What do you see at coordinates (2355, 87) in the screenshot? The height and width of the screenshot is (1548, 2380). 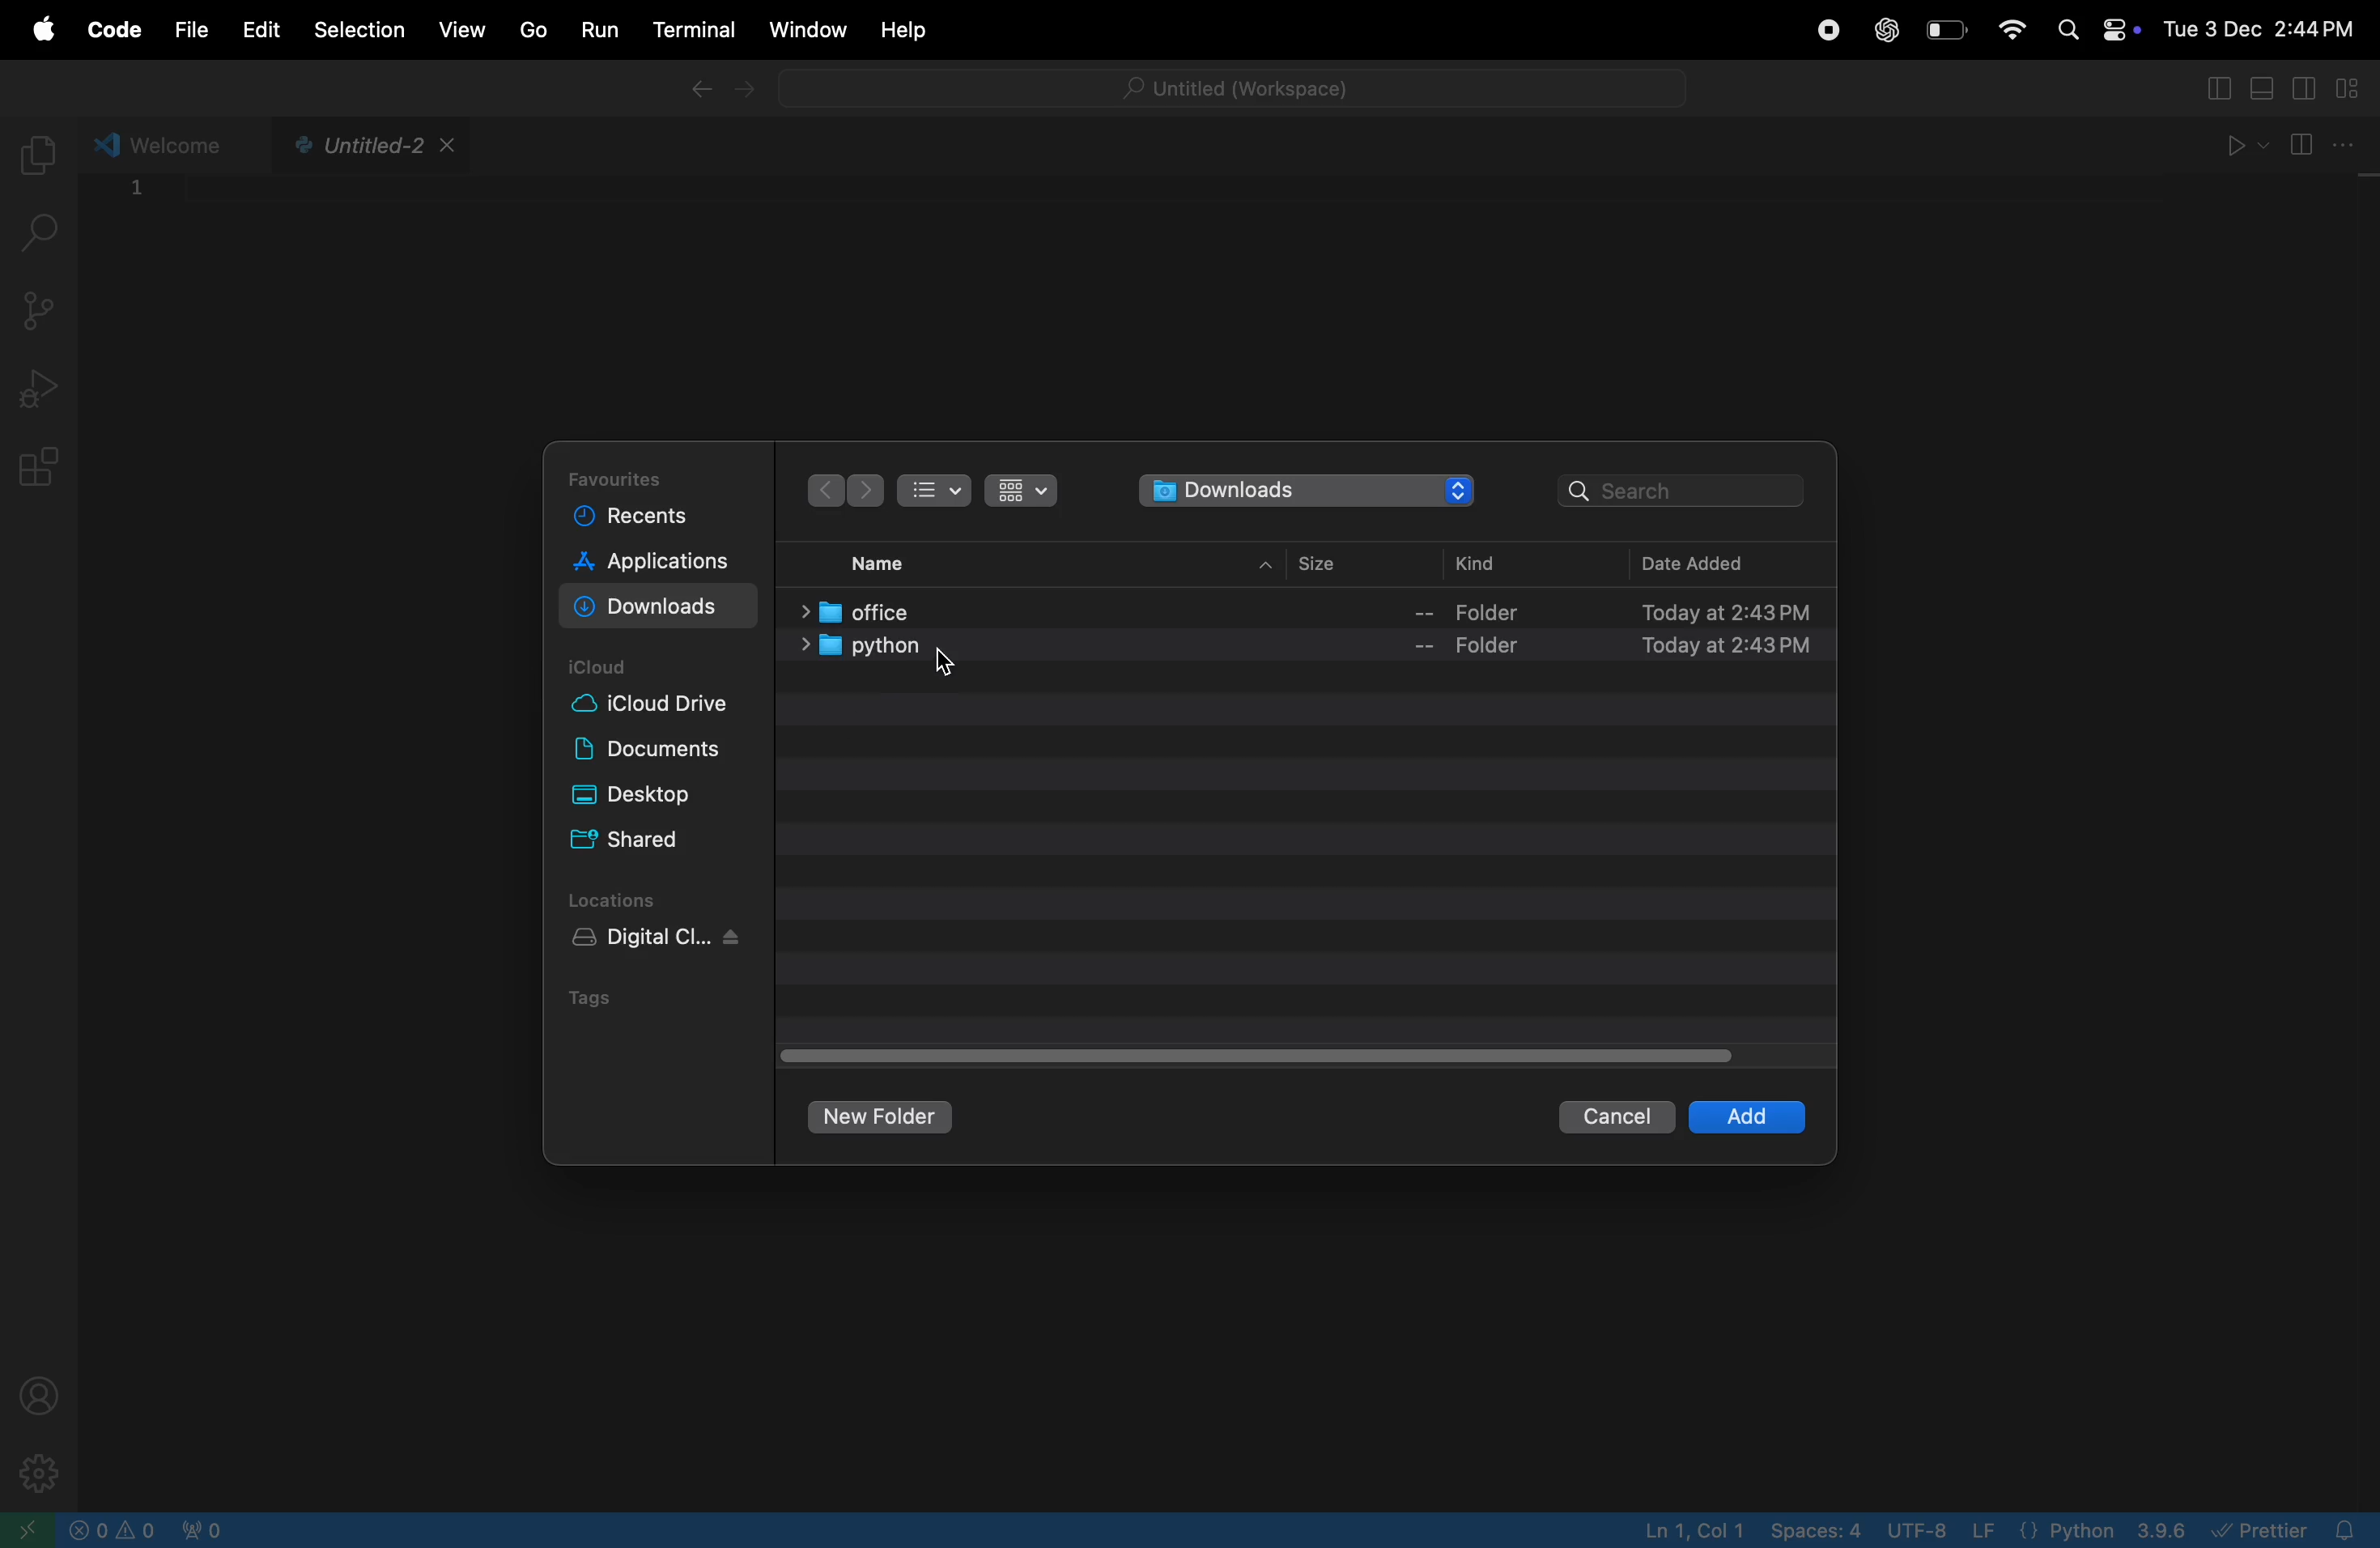 I see `customize layout` at bounding box center [2355, 87].